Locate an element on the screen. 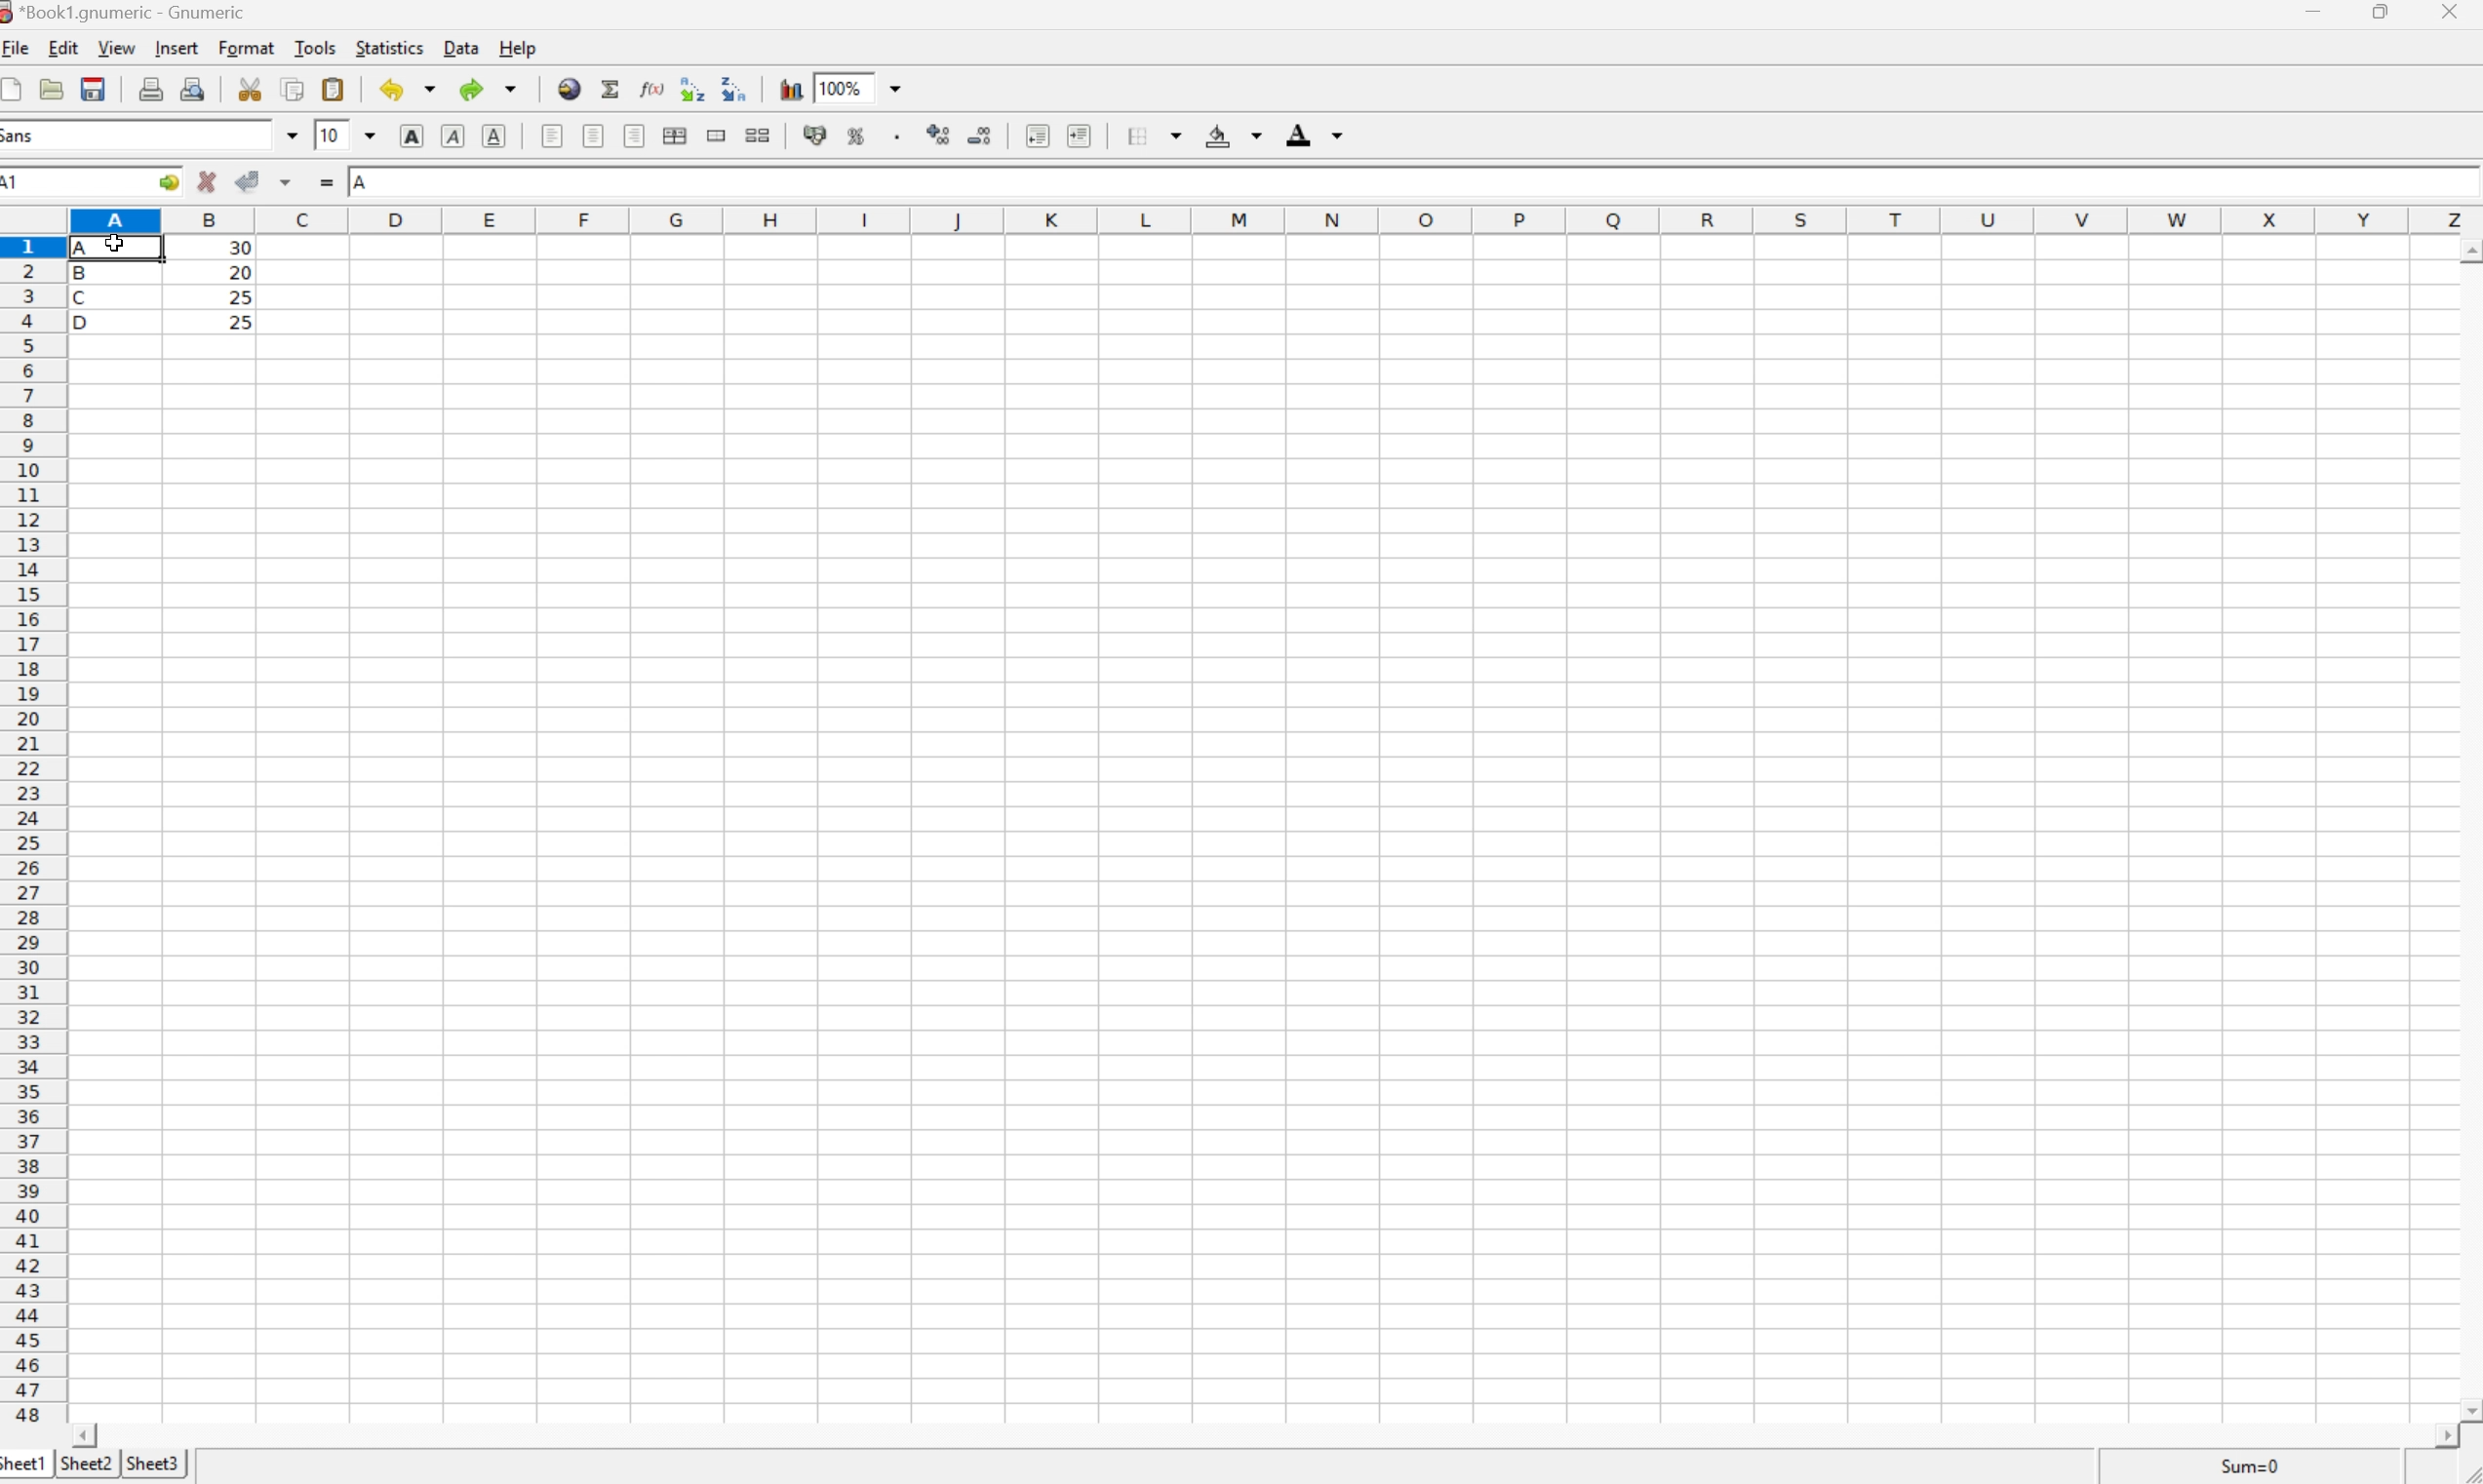  Scroll Right is located at coordinates (2438, 1436).